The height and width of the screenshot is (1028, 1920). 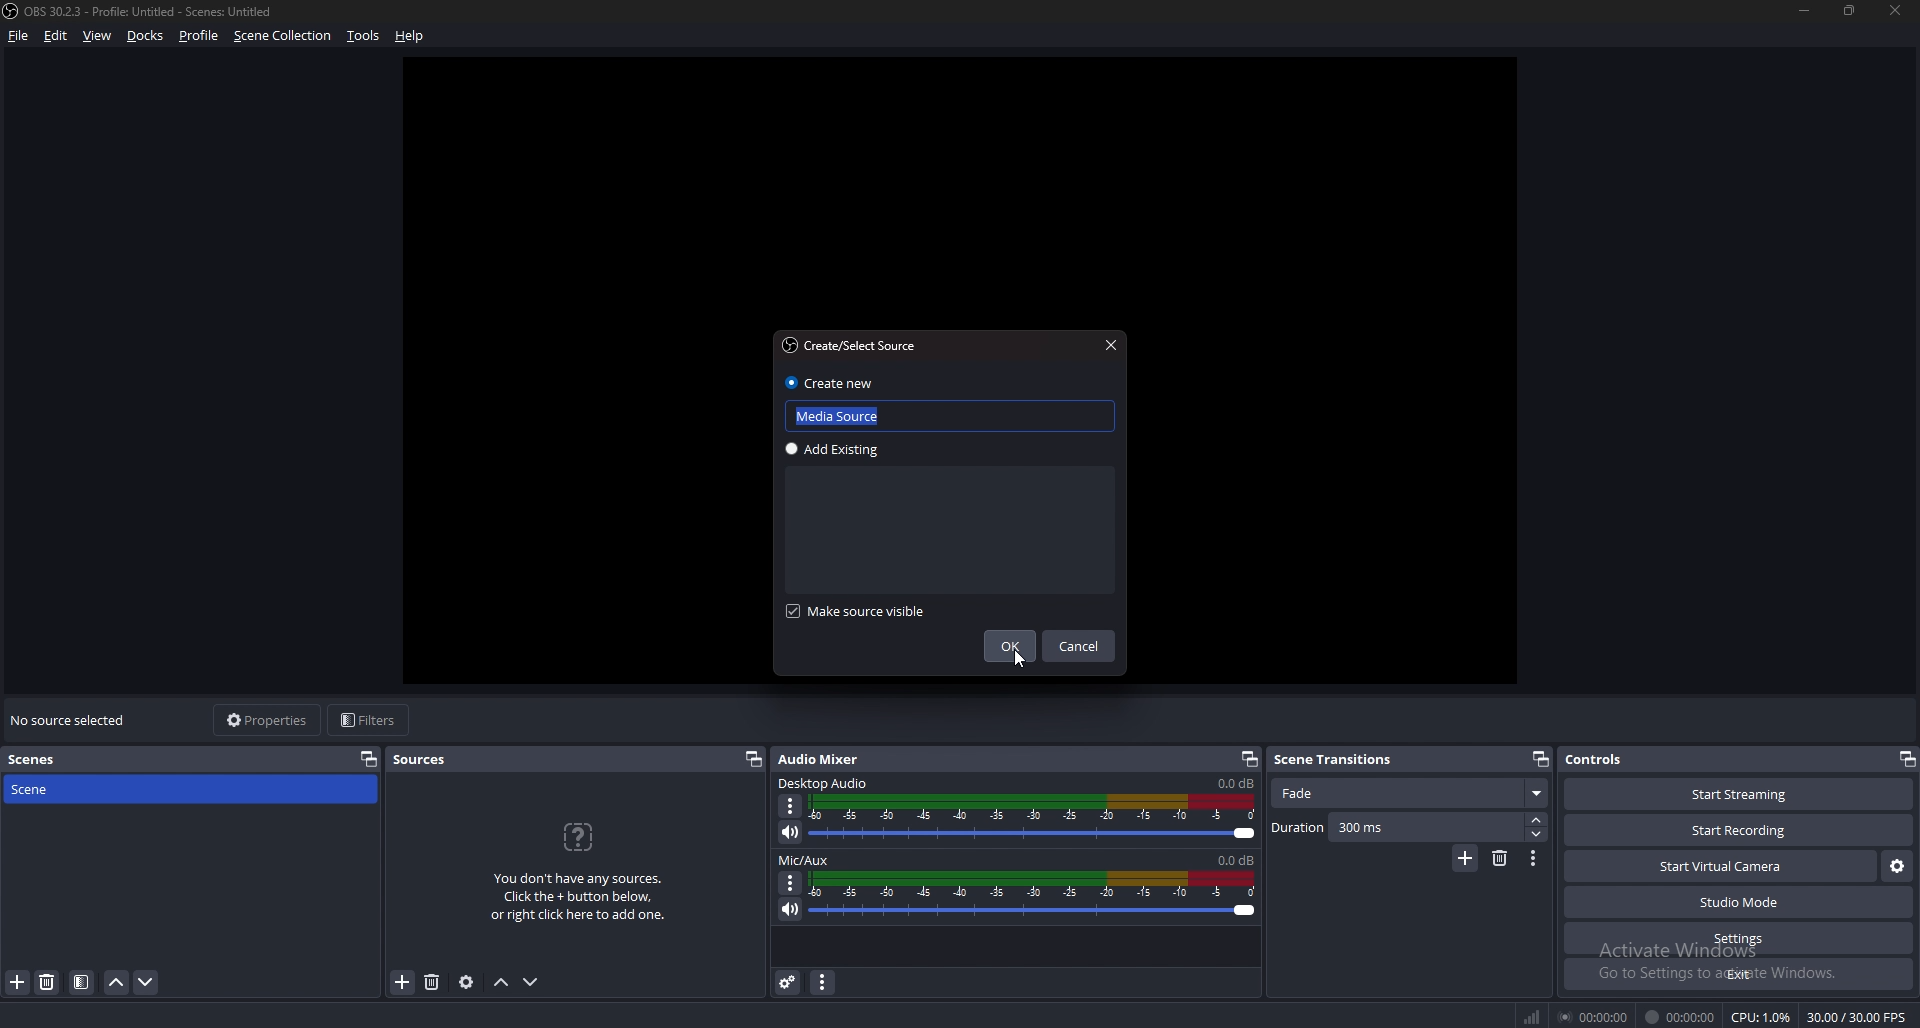 What do you see at coordinates (98, 37) in the screenshot?
I see `view` at bounding box center [98, 37].